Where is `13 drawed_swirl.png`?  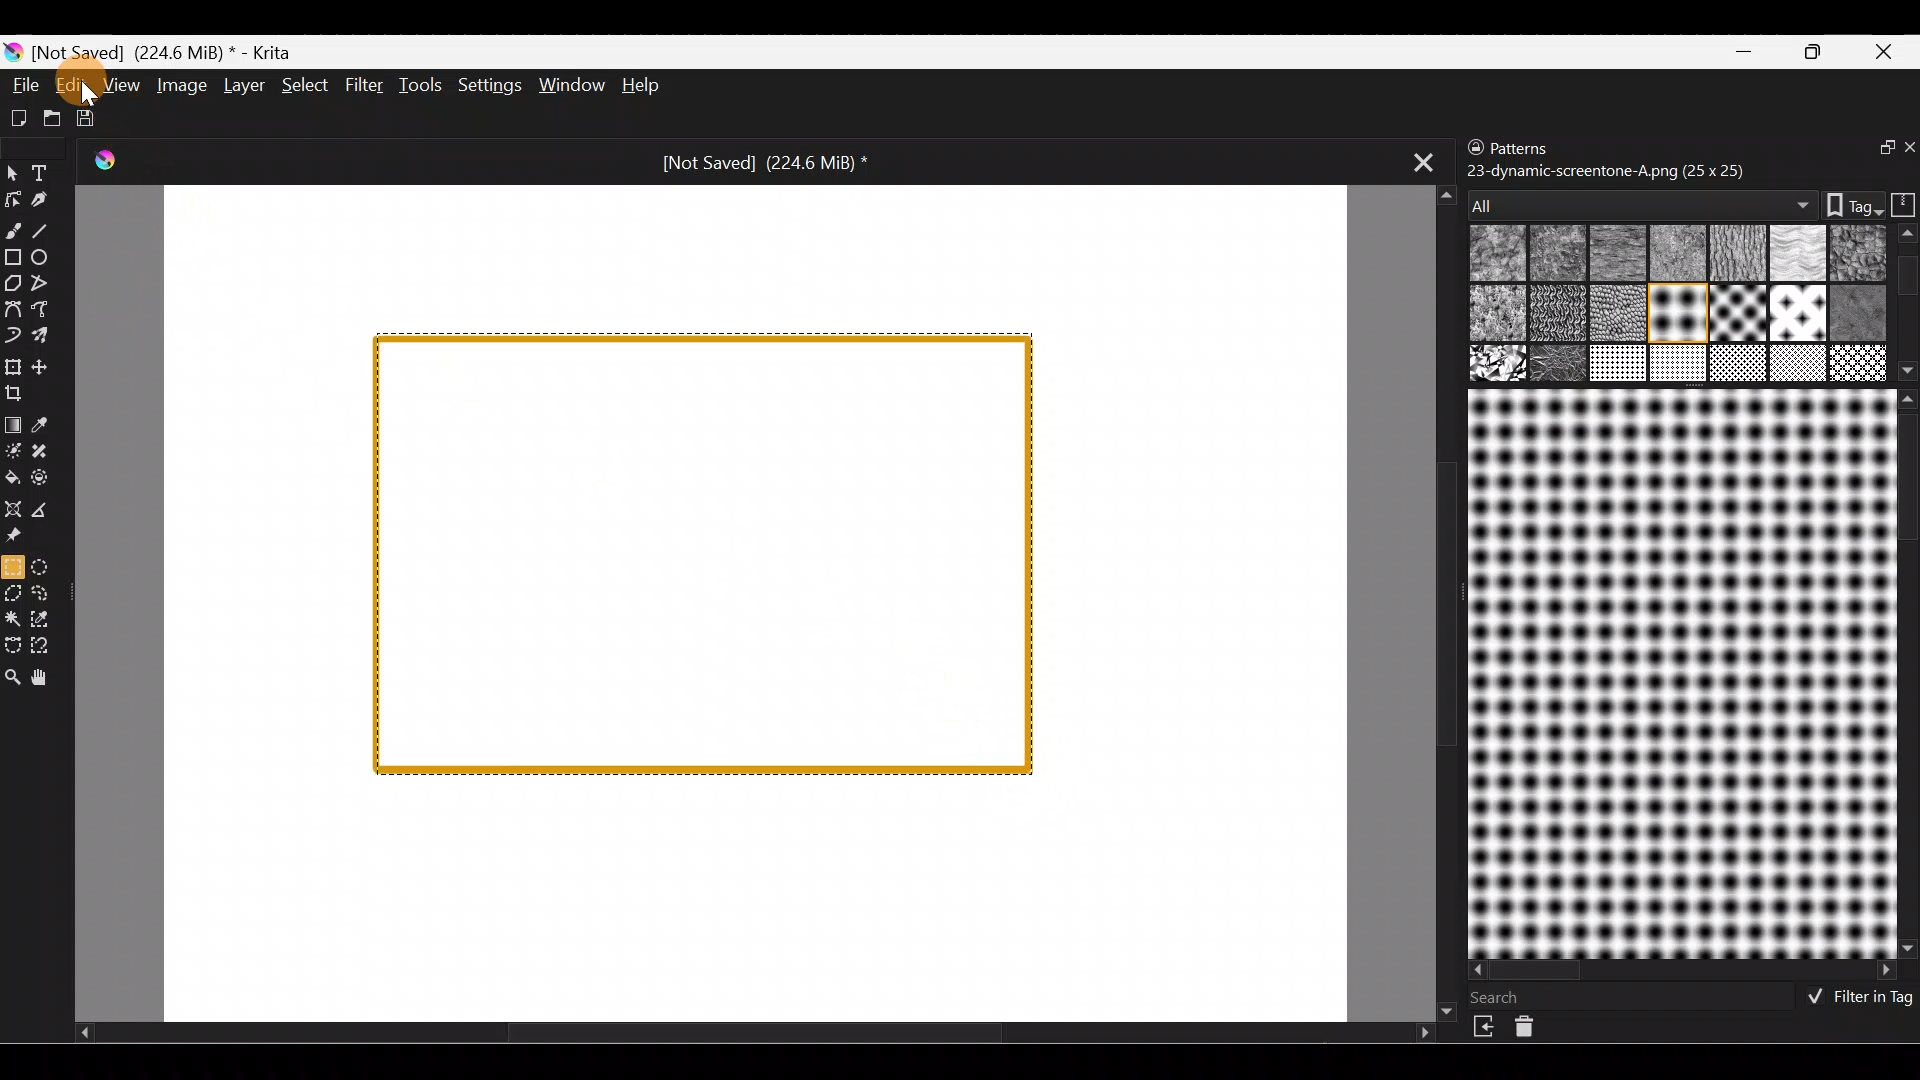 13 drawed_swirl.png is located at coordinates (1858, 310).